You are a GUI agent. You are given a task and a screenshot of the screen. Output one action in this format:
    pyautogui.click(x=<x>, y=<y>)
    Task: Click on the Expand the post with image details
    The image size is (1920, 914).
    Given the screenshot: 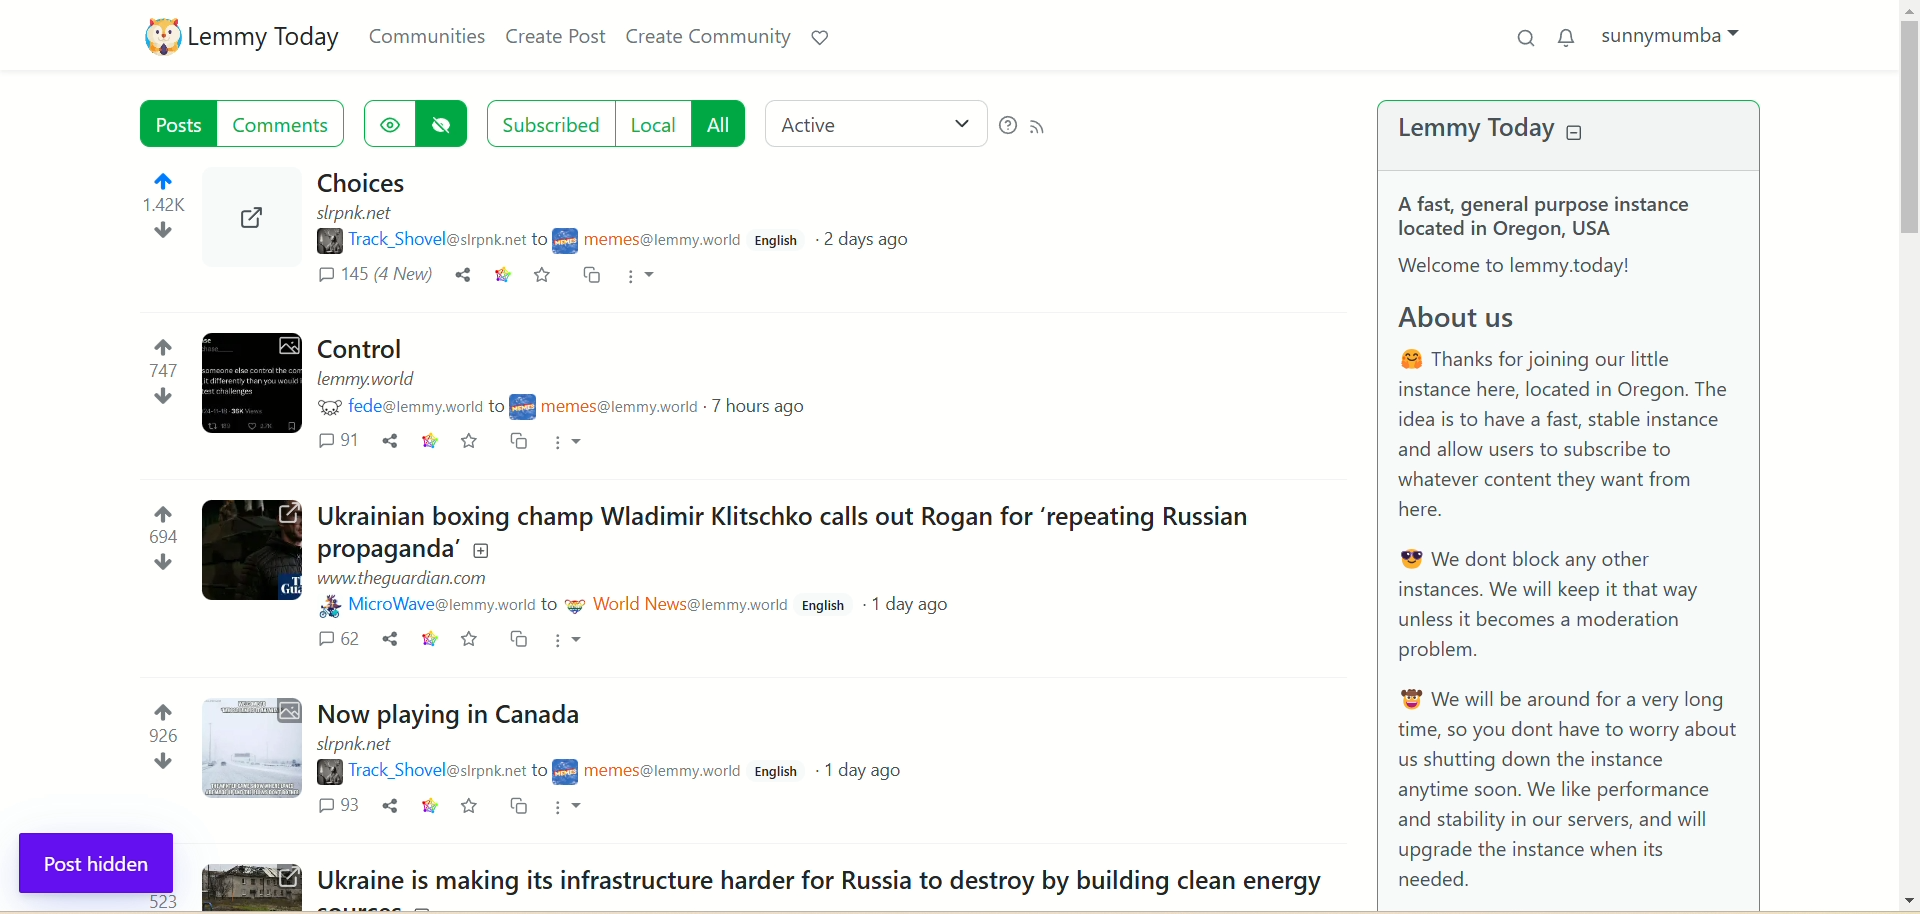 What is the action you would take?
    pyautogui.click(x=249, y=887)
    